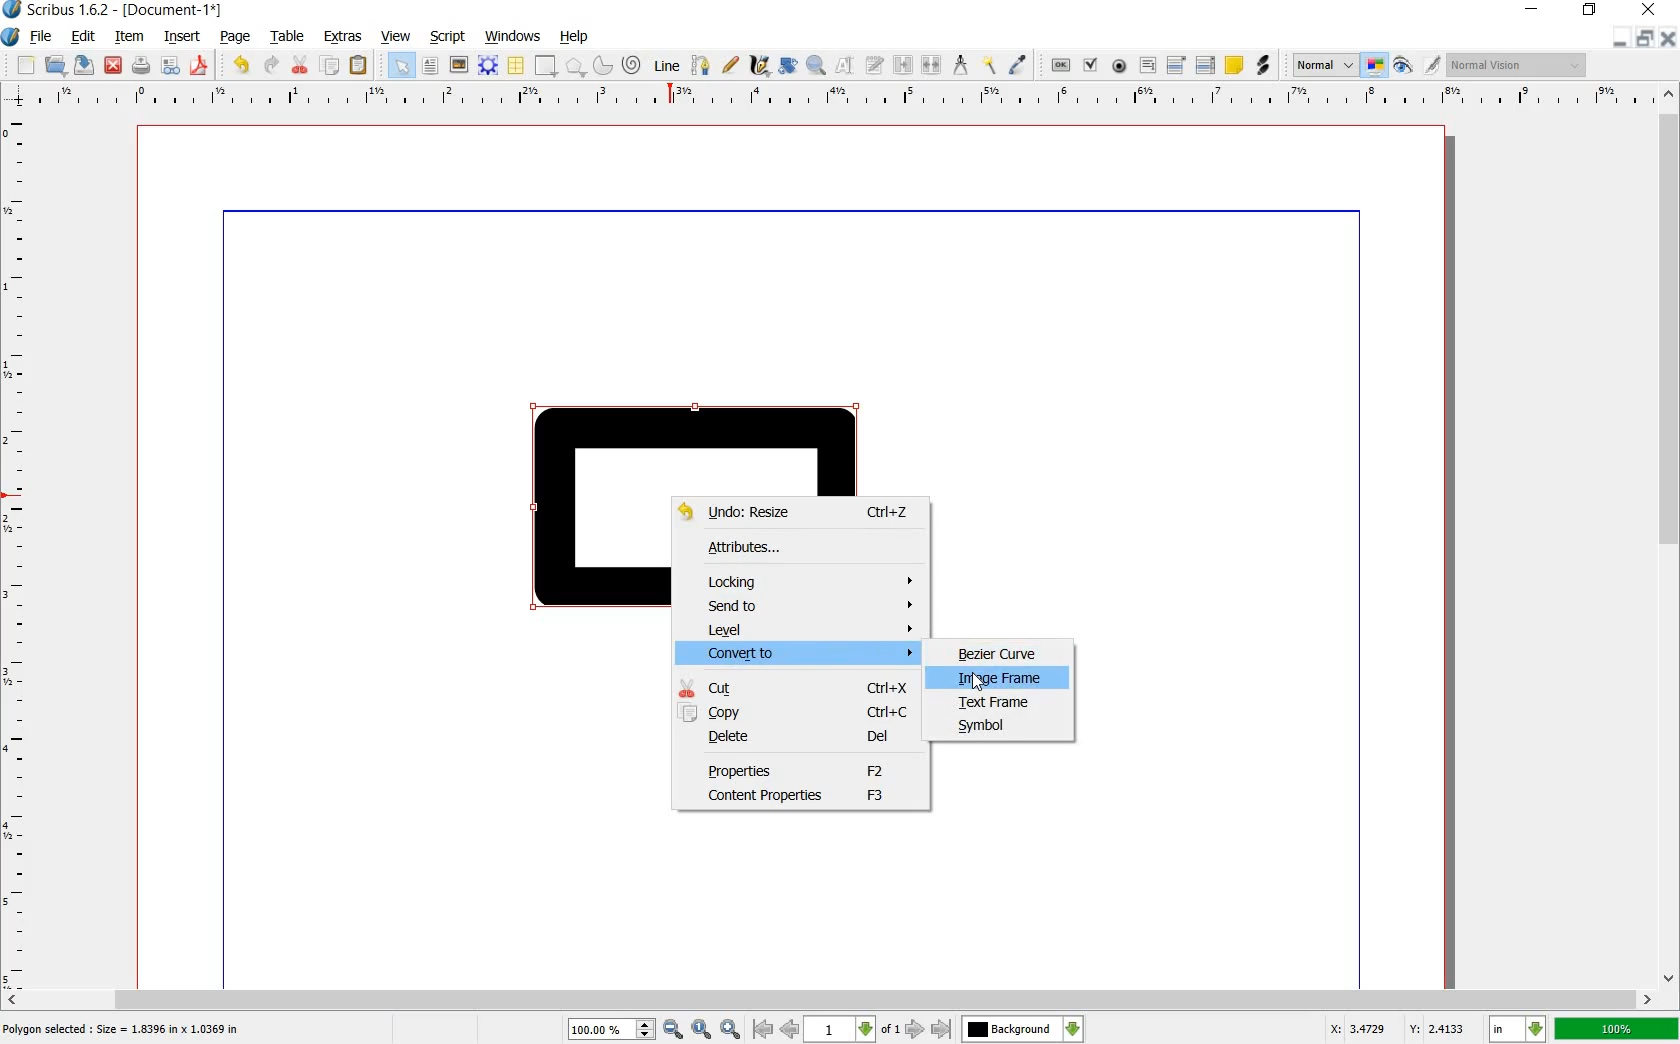 This screenshot has height=1044, width=1680. What do you see at coordinates (1442, 1027) in the screenshot?
I see `coordinate y:2.4133` at bounding box center [1442, 1027].